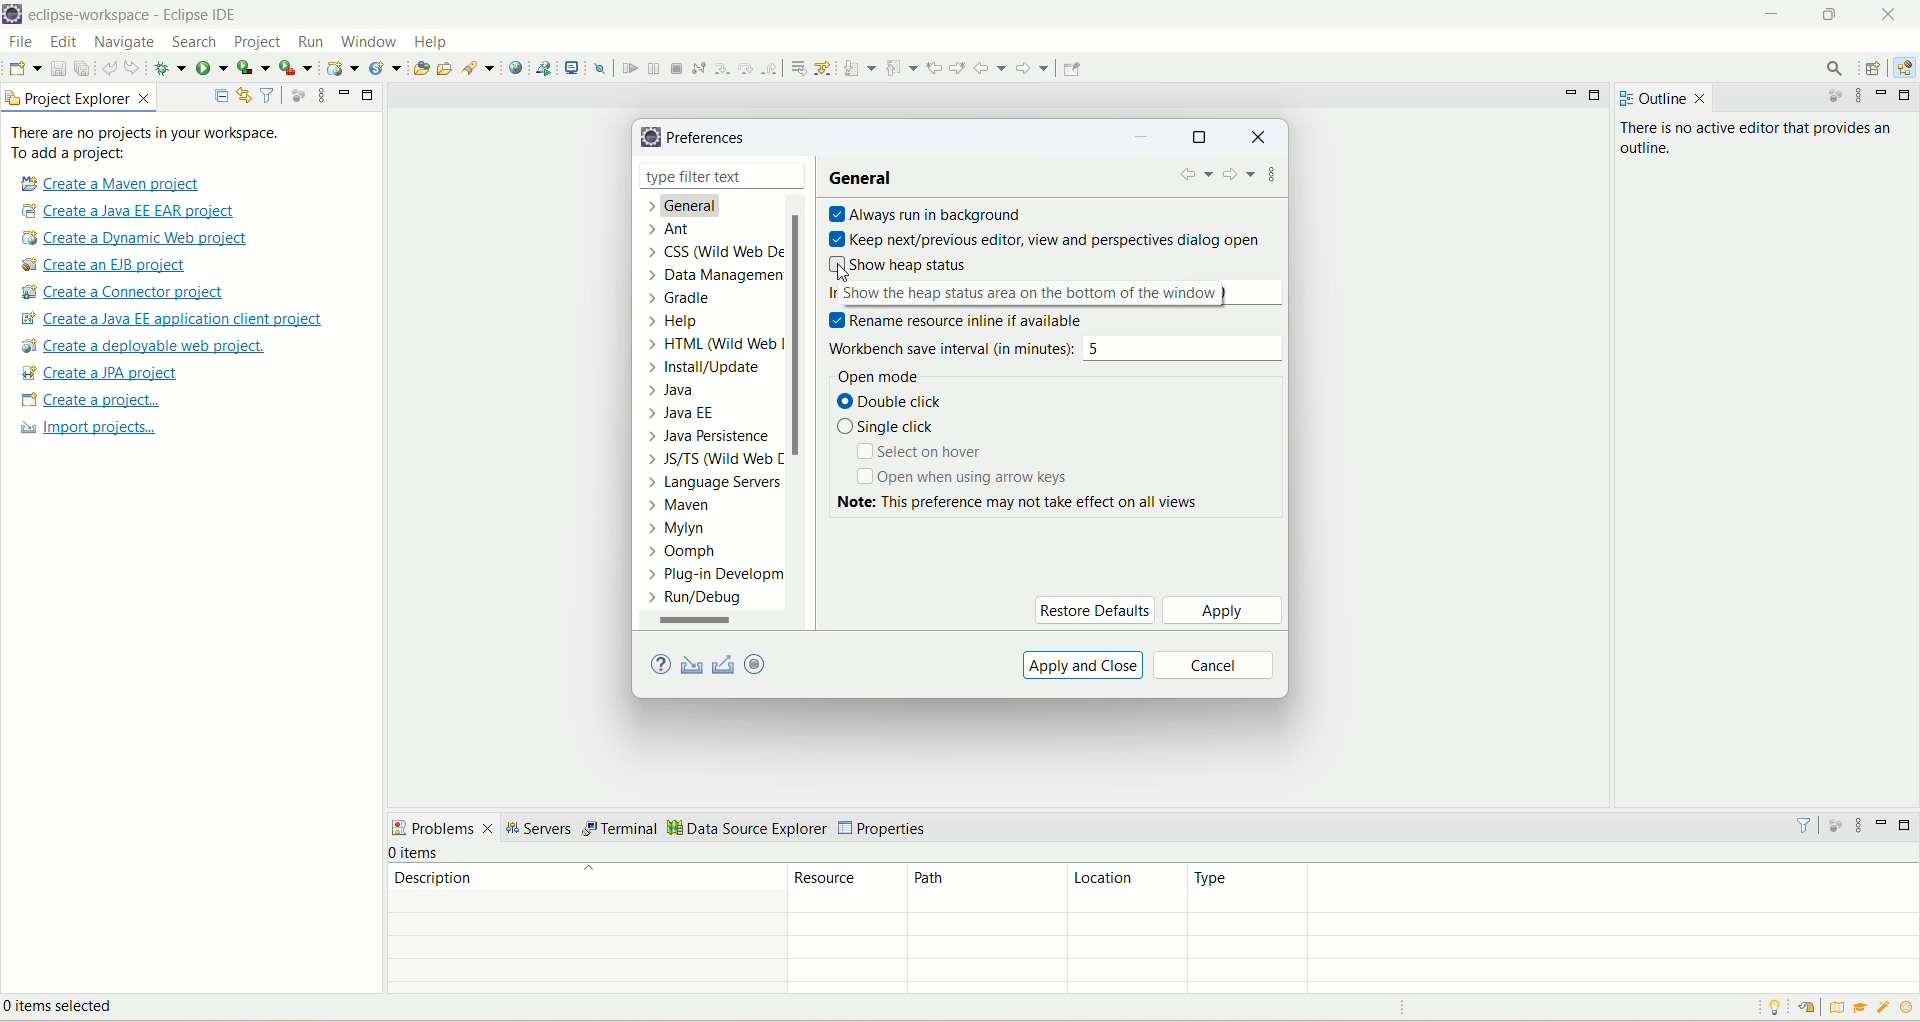 This screenshot has height=1022, width=1920. I want to click on location, so click(1124, 889).